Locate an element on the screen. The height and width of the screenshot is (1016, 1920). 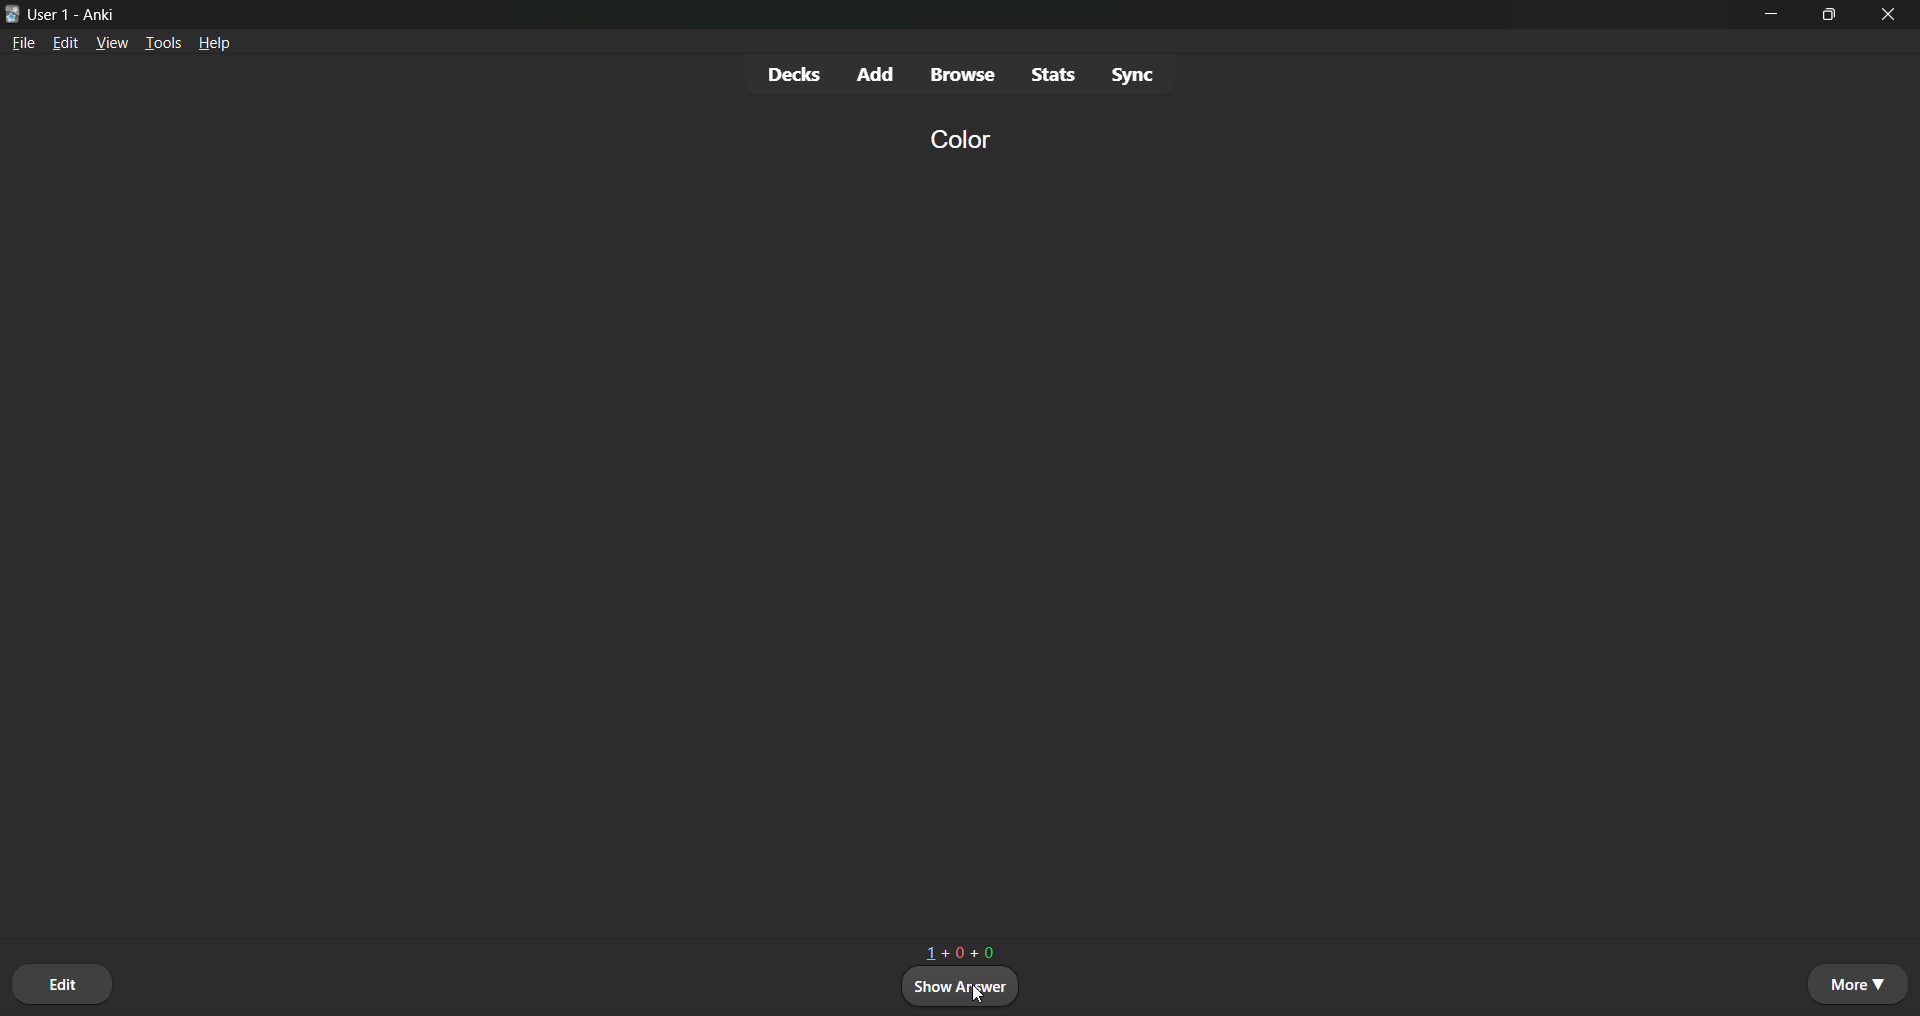
color is located at coordinates (956, 138).